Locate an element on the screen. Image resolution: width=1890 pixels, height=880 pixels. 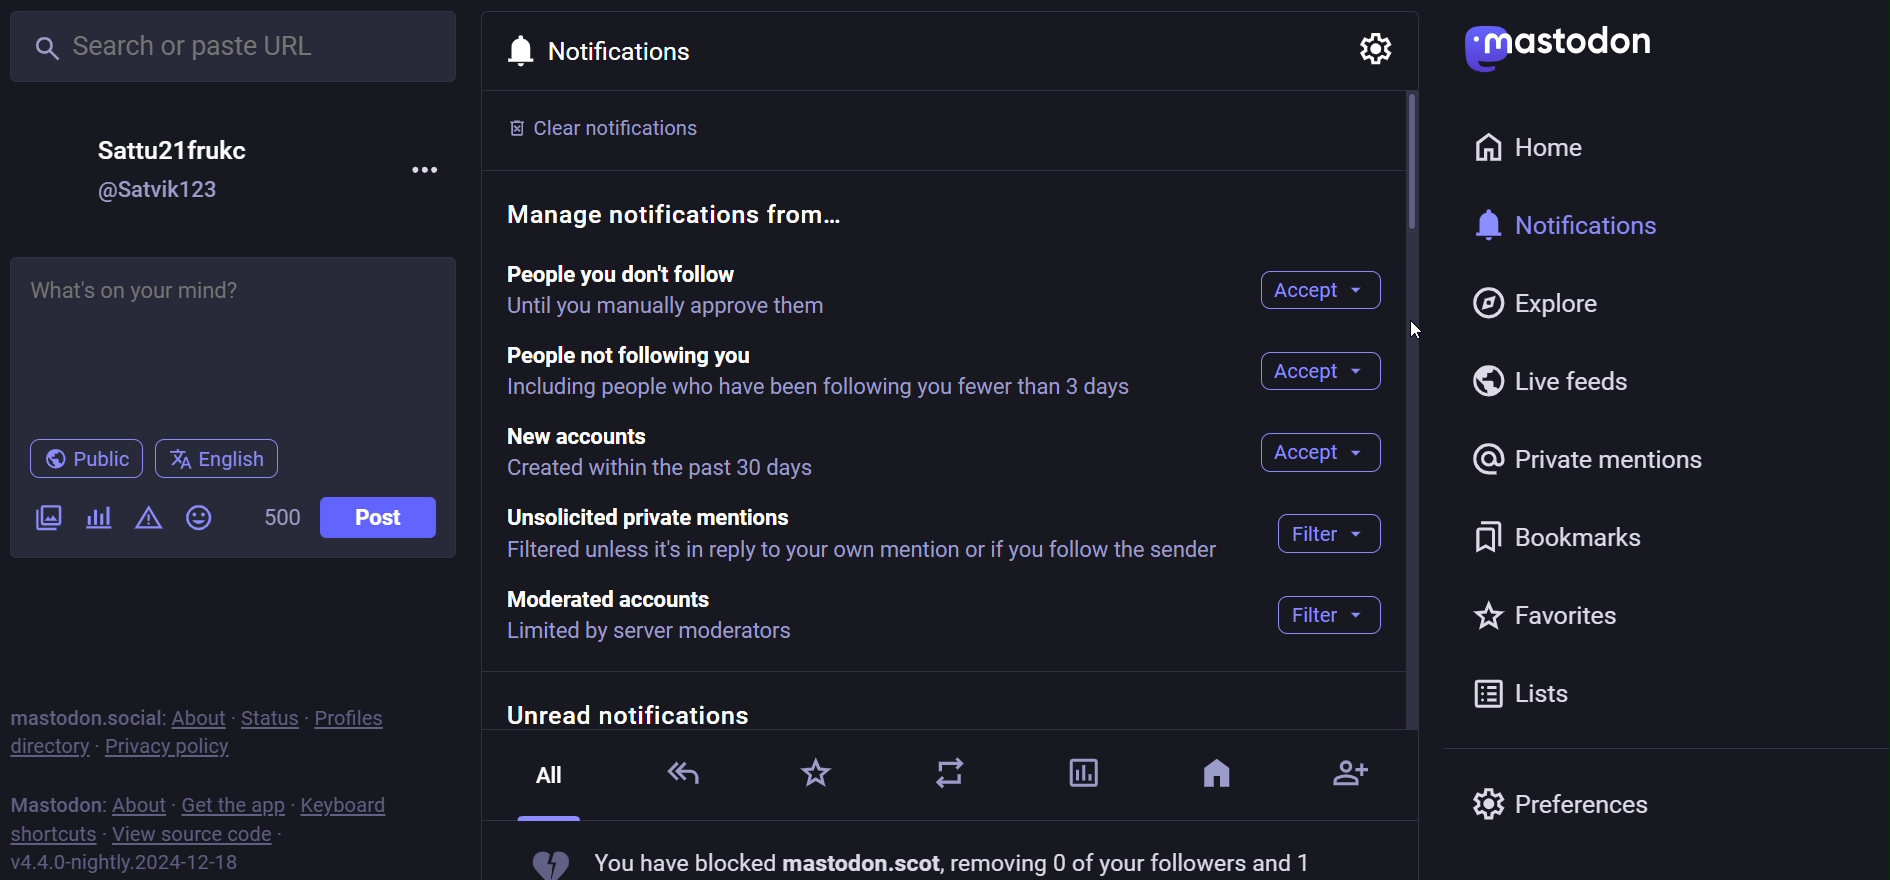
status is located at coordinates (266, 715).